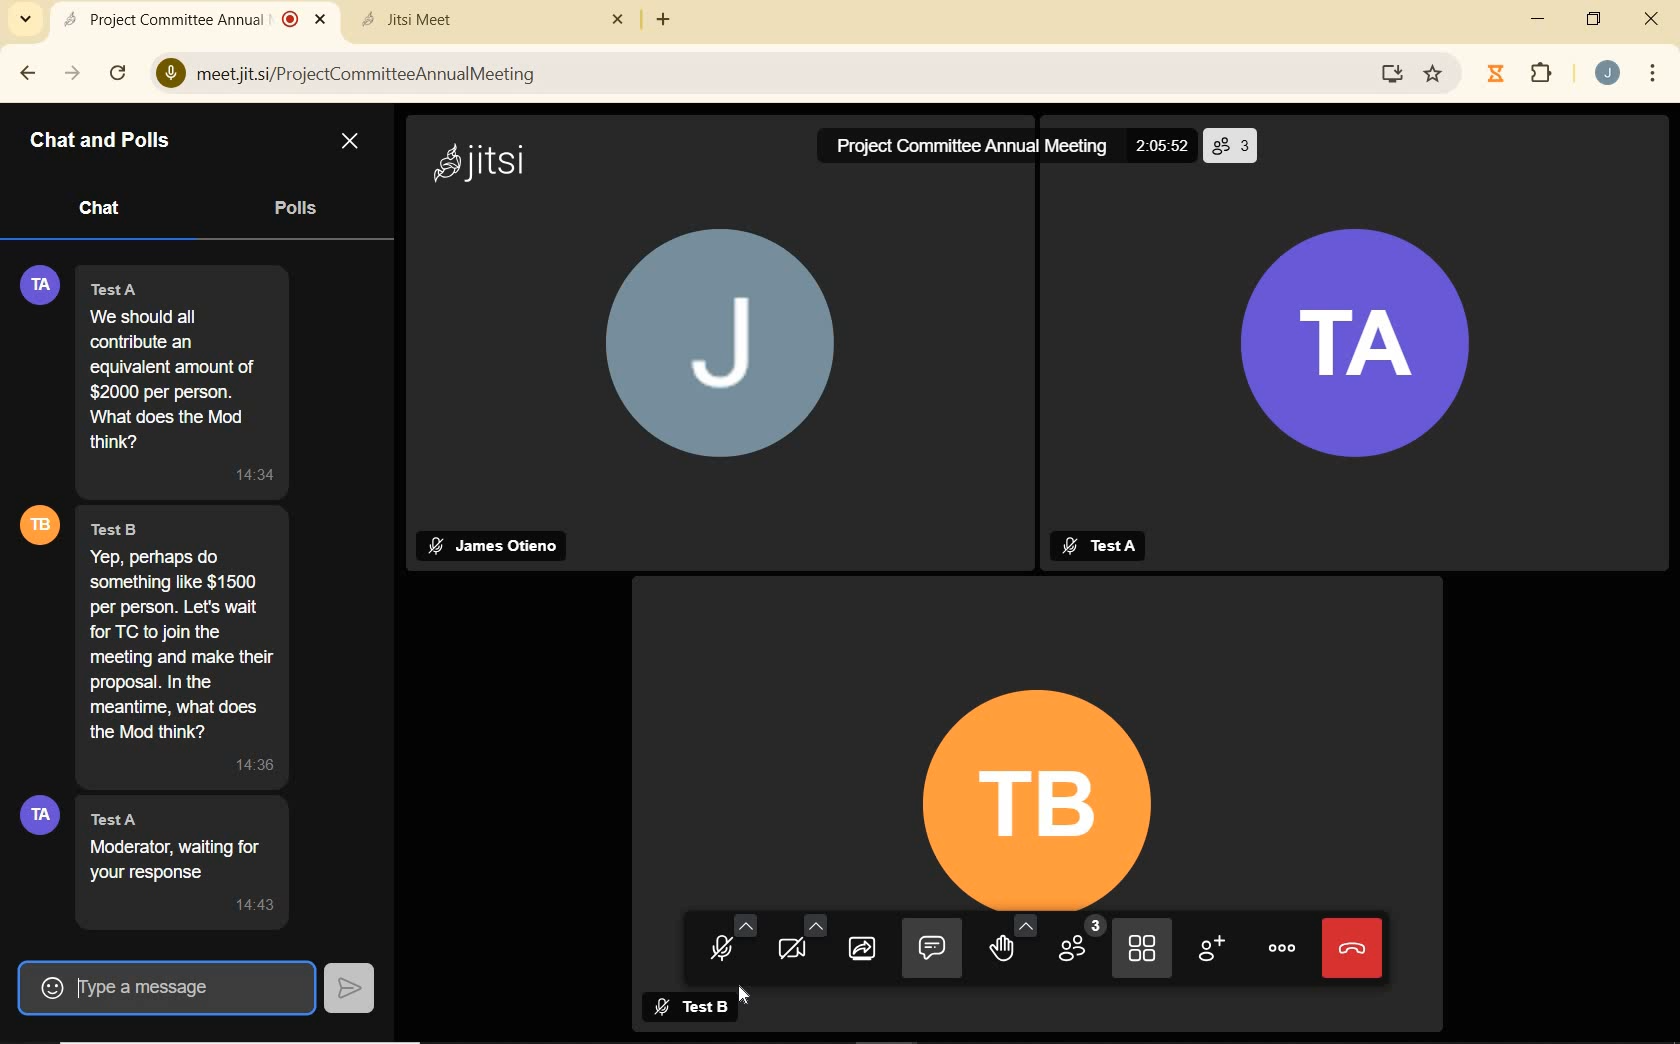  I want to click on forward, so click(72, 73).